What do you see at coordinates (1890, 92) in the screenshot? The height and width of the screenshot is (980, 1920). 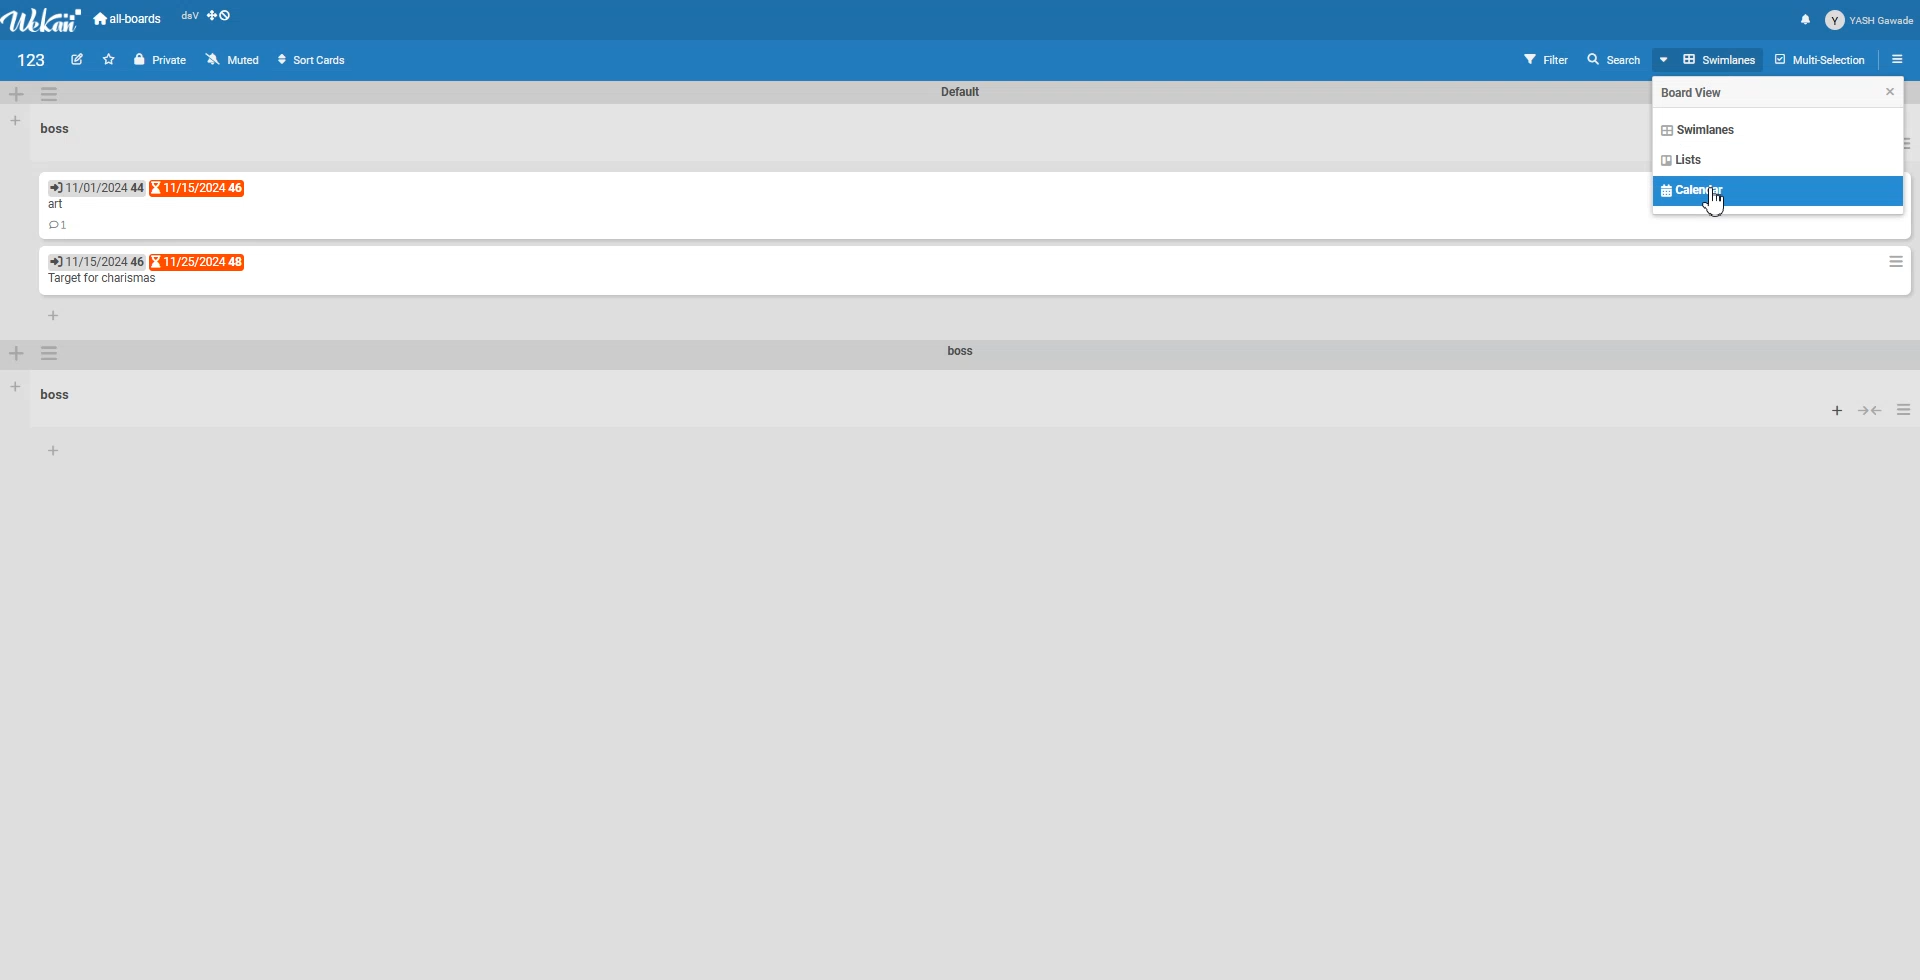 I see `Cursor` at bounding box center [1890, 92].